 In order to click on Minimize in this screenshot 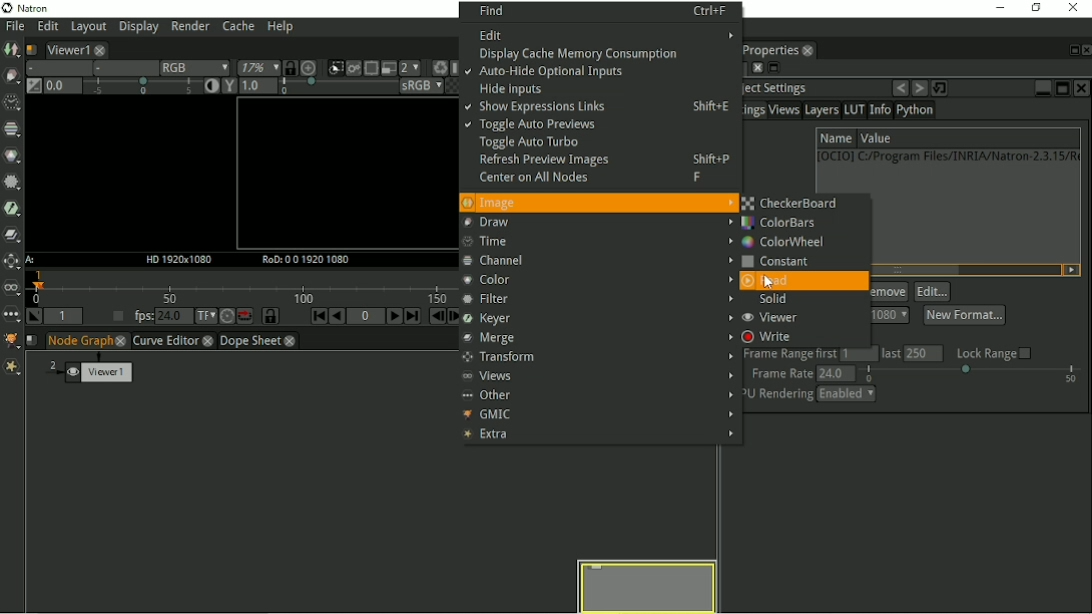, I will do `click(997, 7)`.